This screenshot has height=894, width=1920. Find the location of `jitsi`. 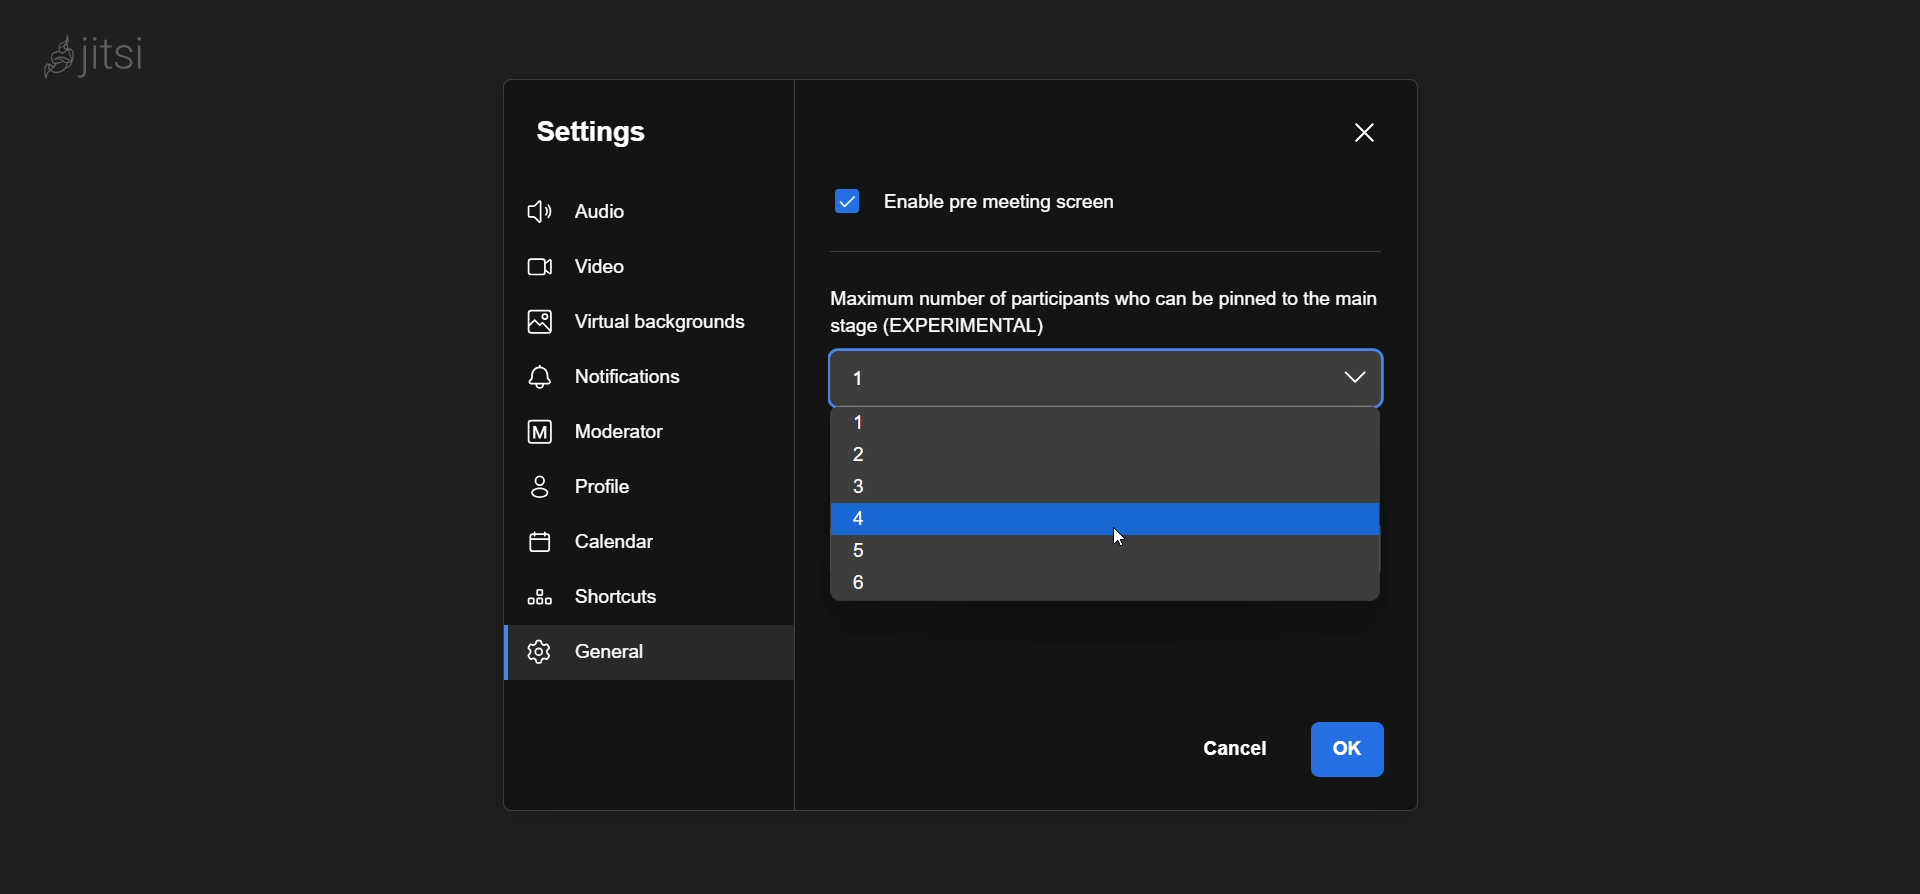

jitsi is located at coordinates (108, 57).